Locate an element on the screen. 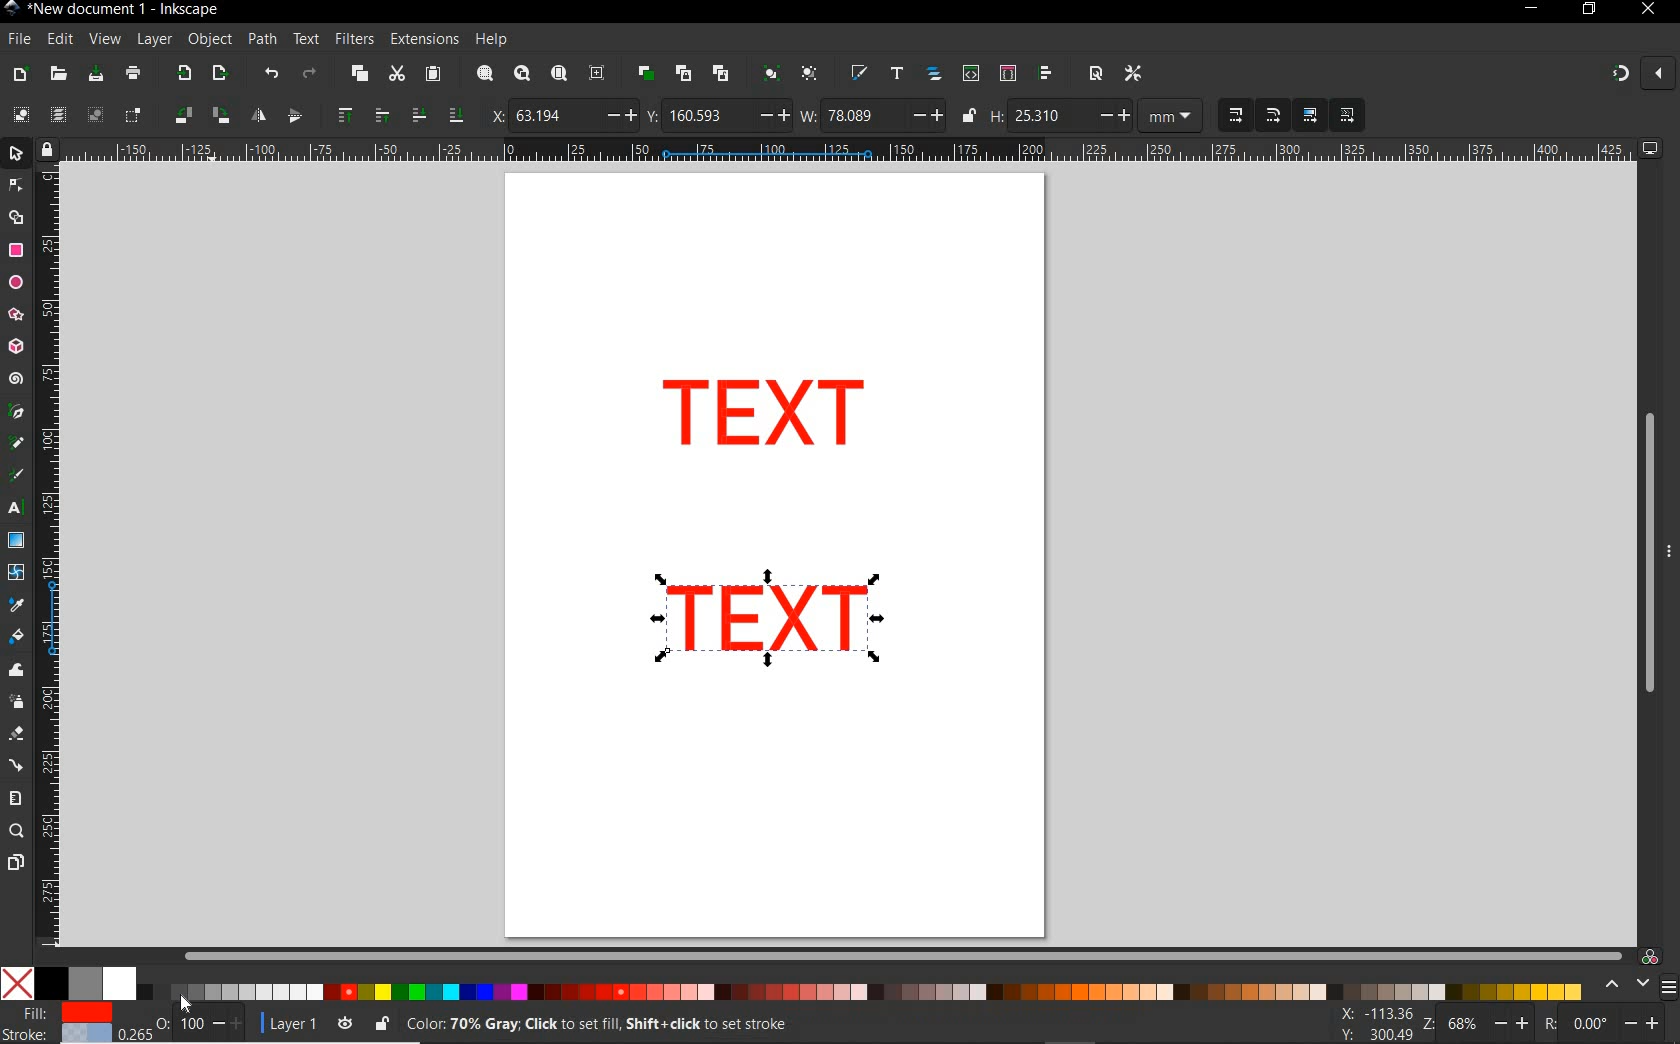 The height and width of the screenshot is (1044, 1680). spiral tool is located at coordinates (16, 381).